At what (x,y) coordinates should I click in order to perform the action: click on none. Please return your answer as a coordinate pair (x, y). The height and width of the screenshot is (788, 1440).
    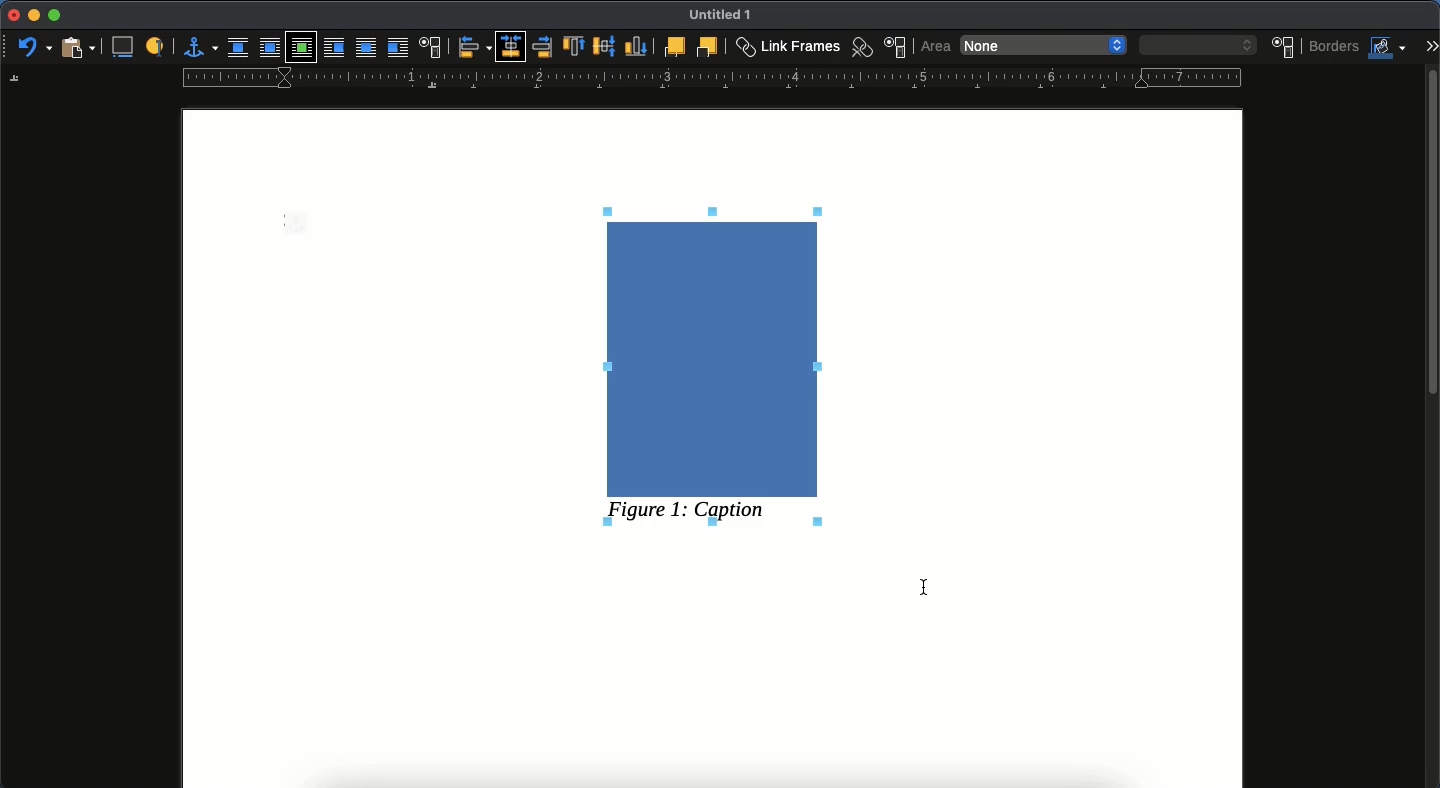
    Looking at the image, I should click on (238, 46).